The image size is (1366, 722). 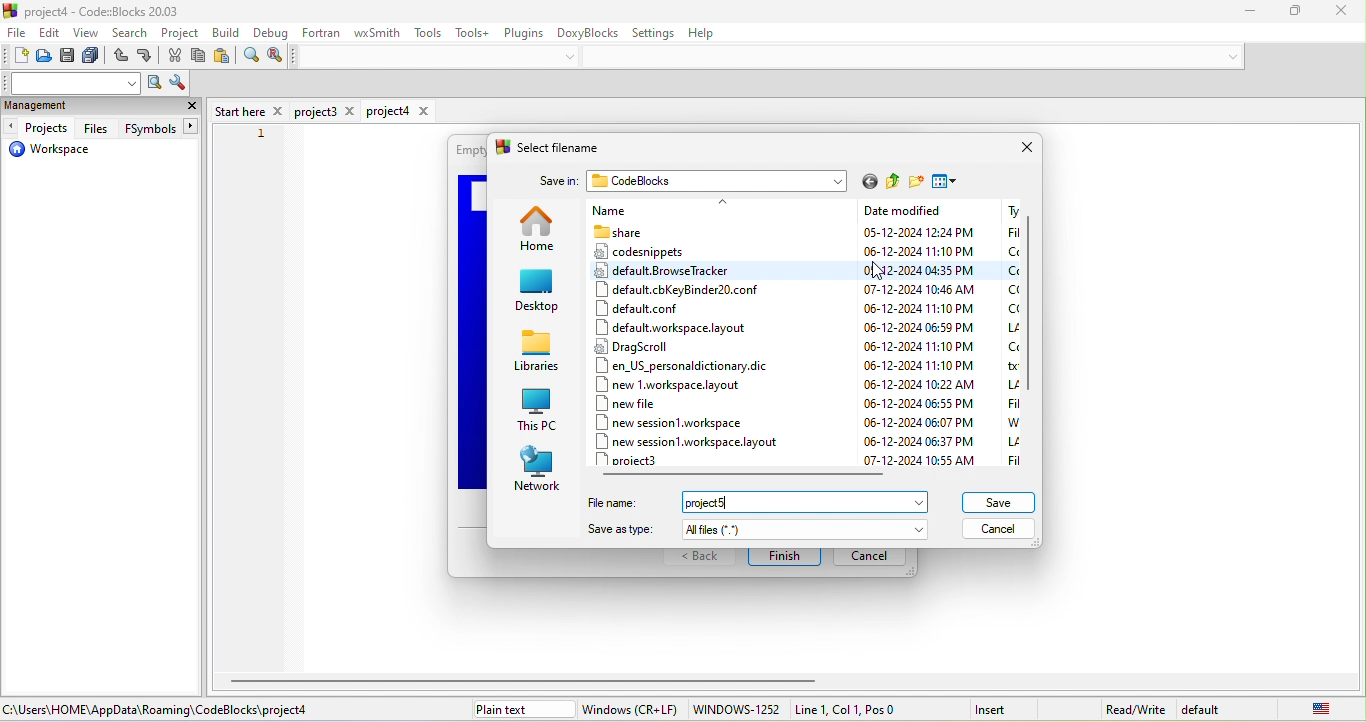 What do you see at coordinates (1032, 310) in the screenshot?
I see `vertical scroll  bar` at bounding box center [1032, 310].